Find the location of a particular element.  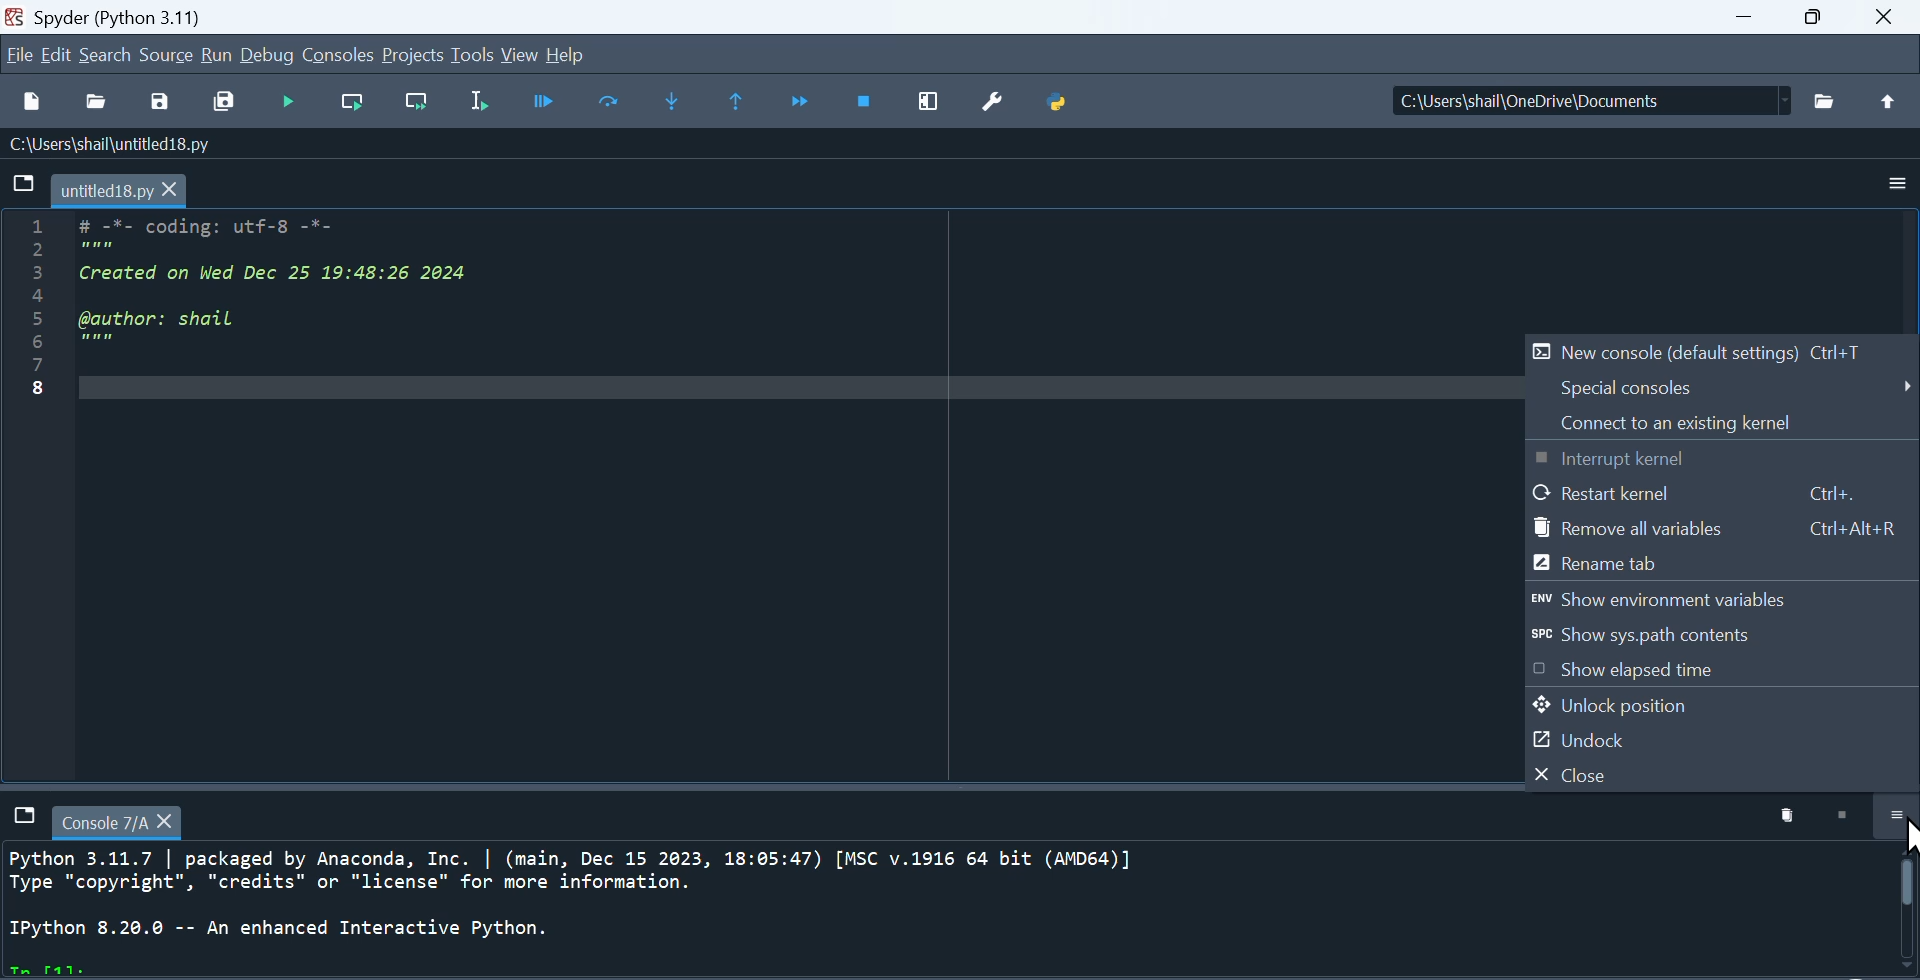

new console (default settings) is located at coordinates (1724, 352).